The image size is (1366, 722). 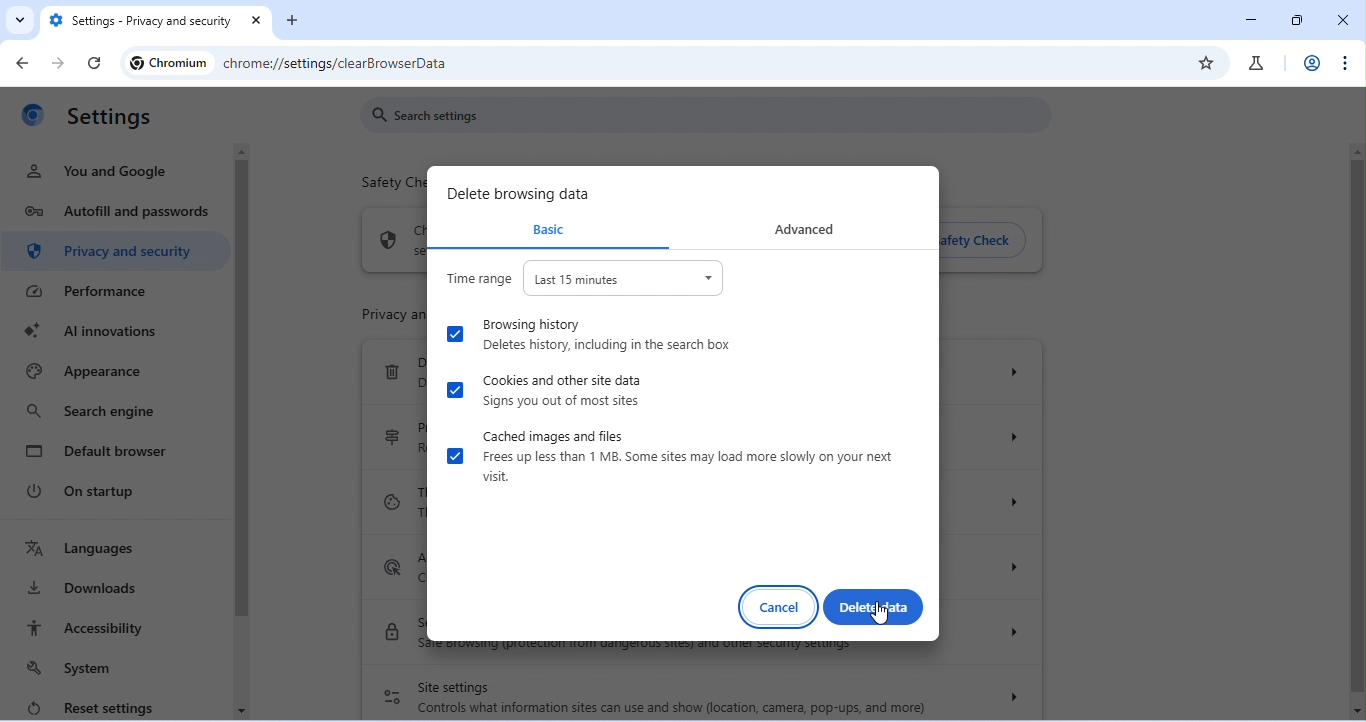 I want to click on basic, so click(x=545, y=229).